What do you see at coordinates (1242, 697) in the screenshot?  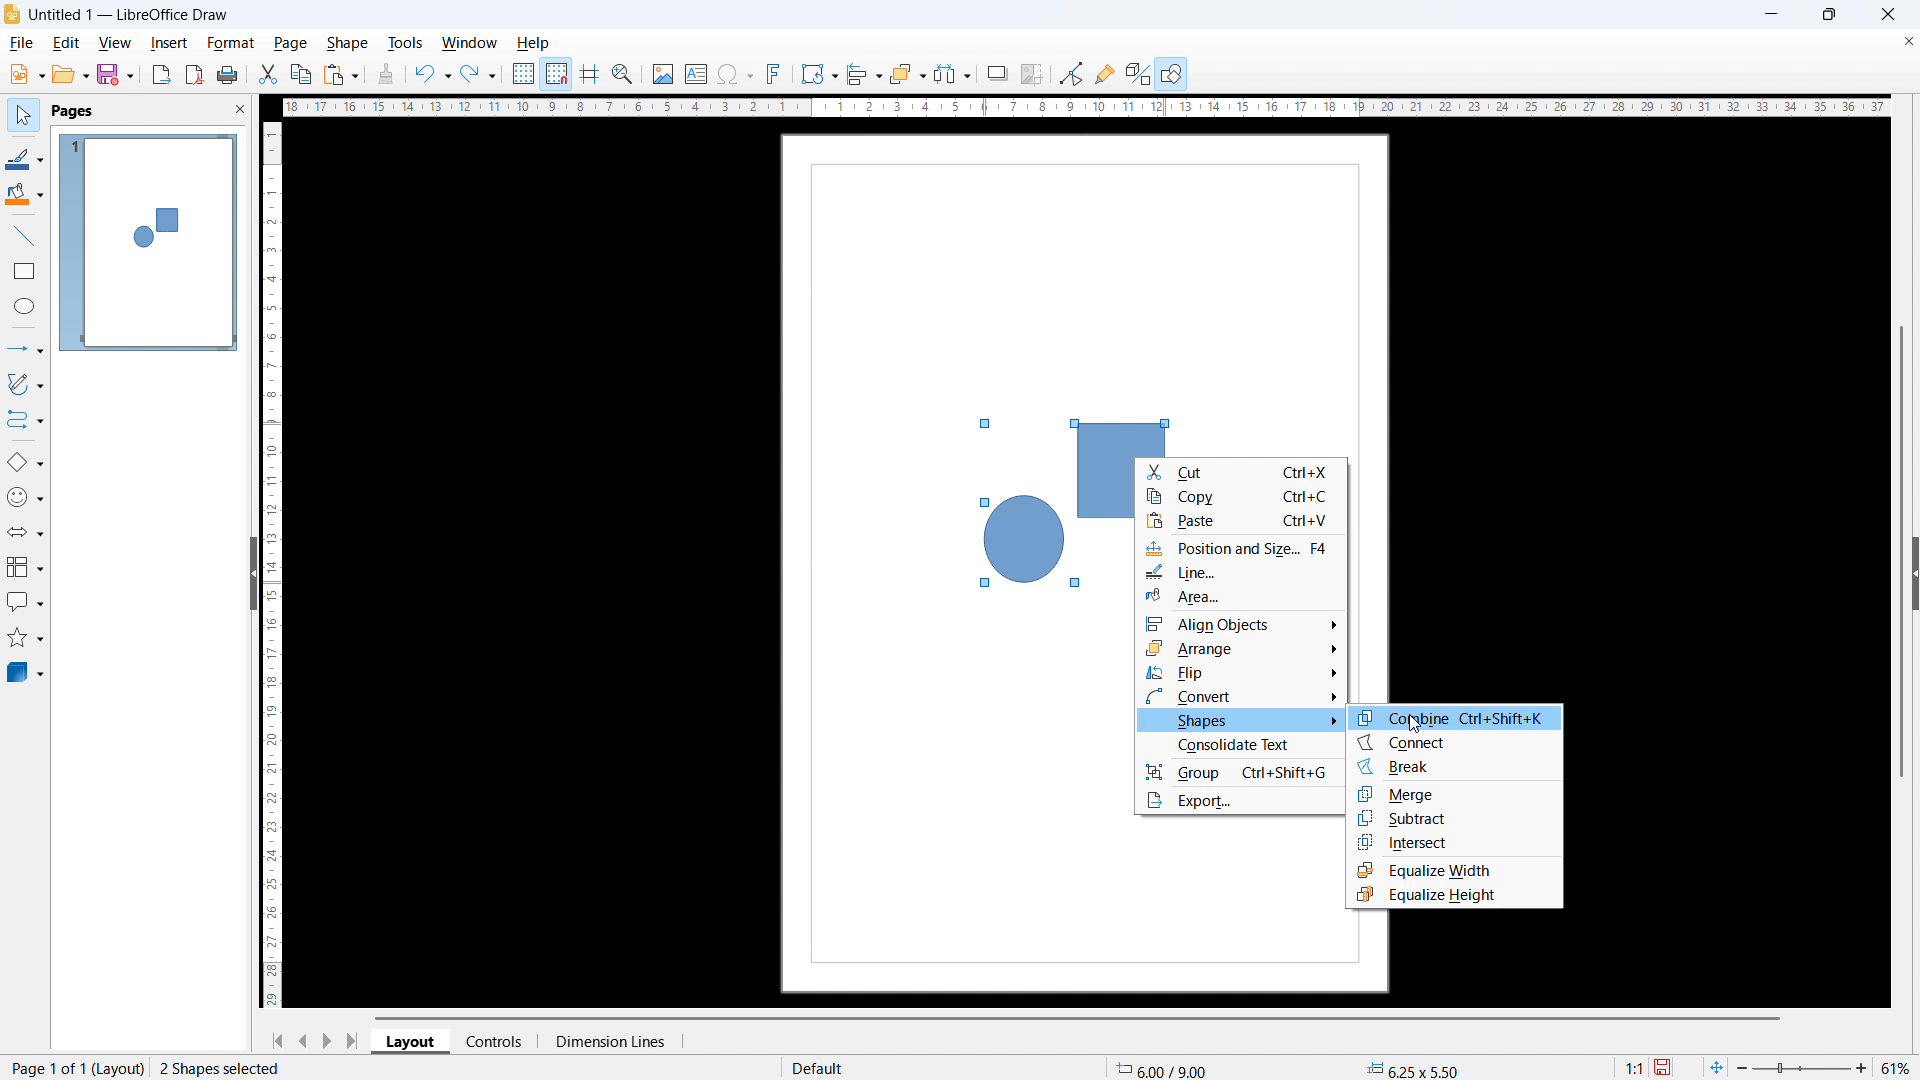 I see `convert` at bounding box center [1242, 697].